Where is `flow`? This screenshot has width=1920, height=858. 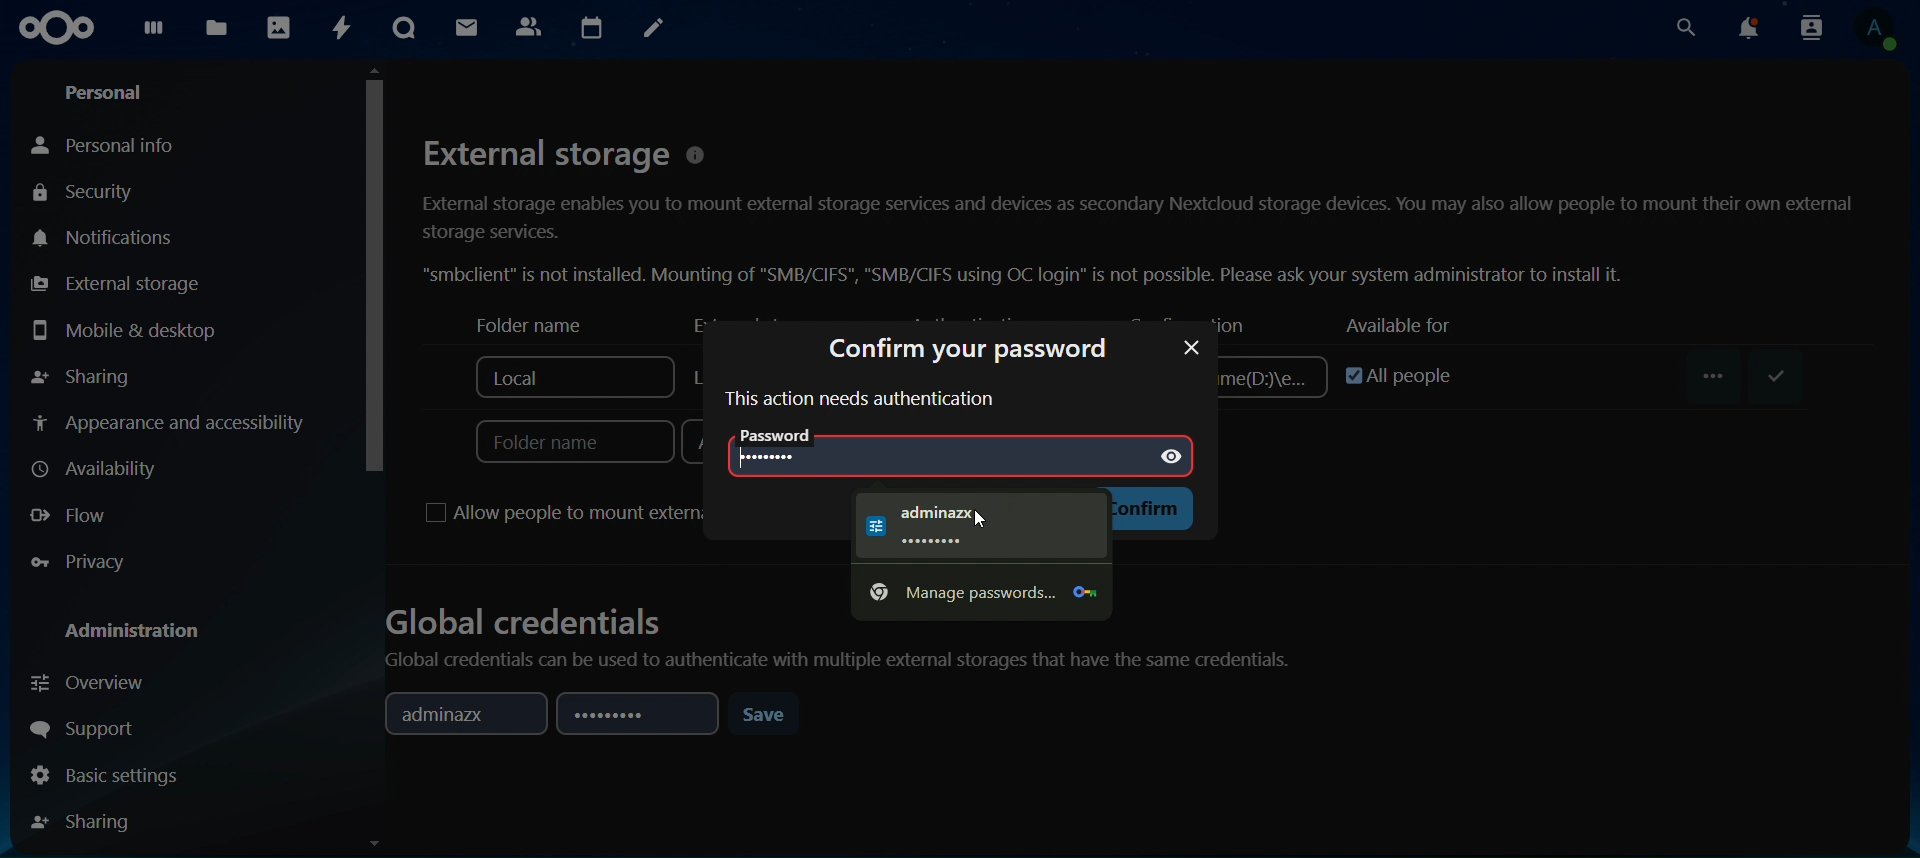
flow is located at coordinates (73, 517).